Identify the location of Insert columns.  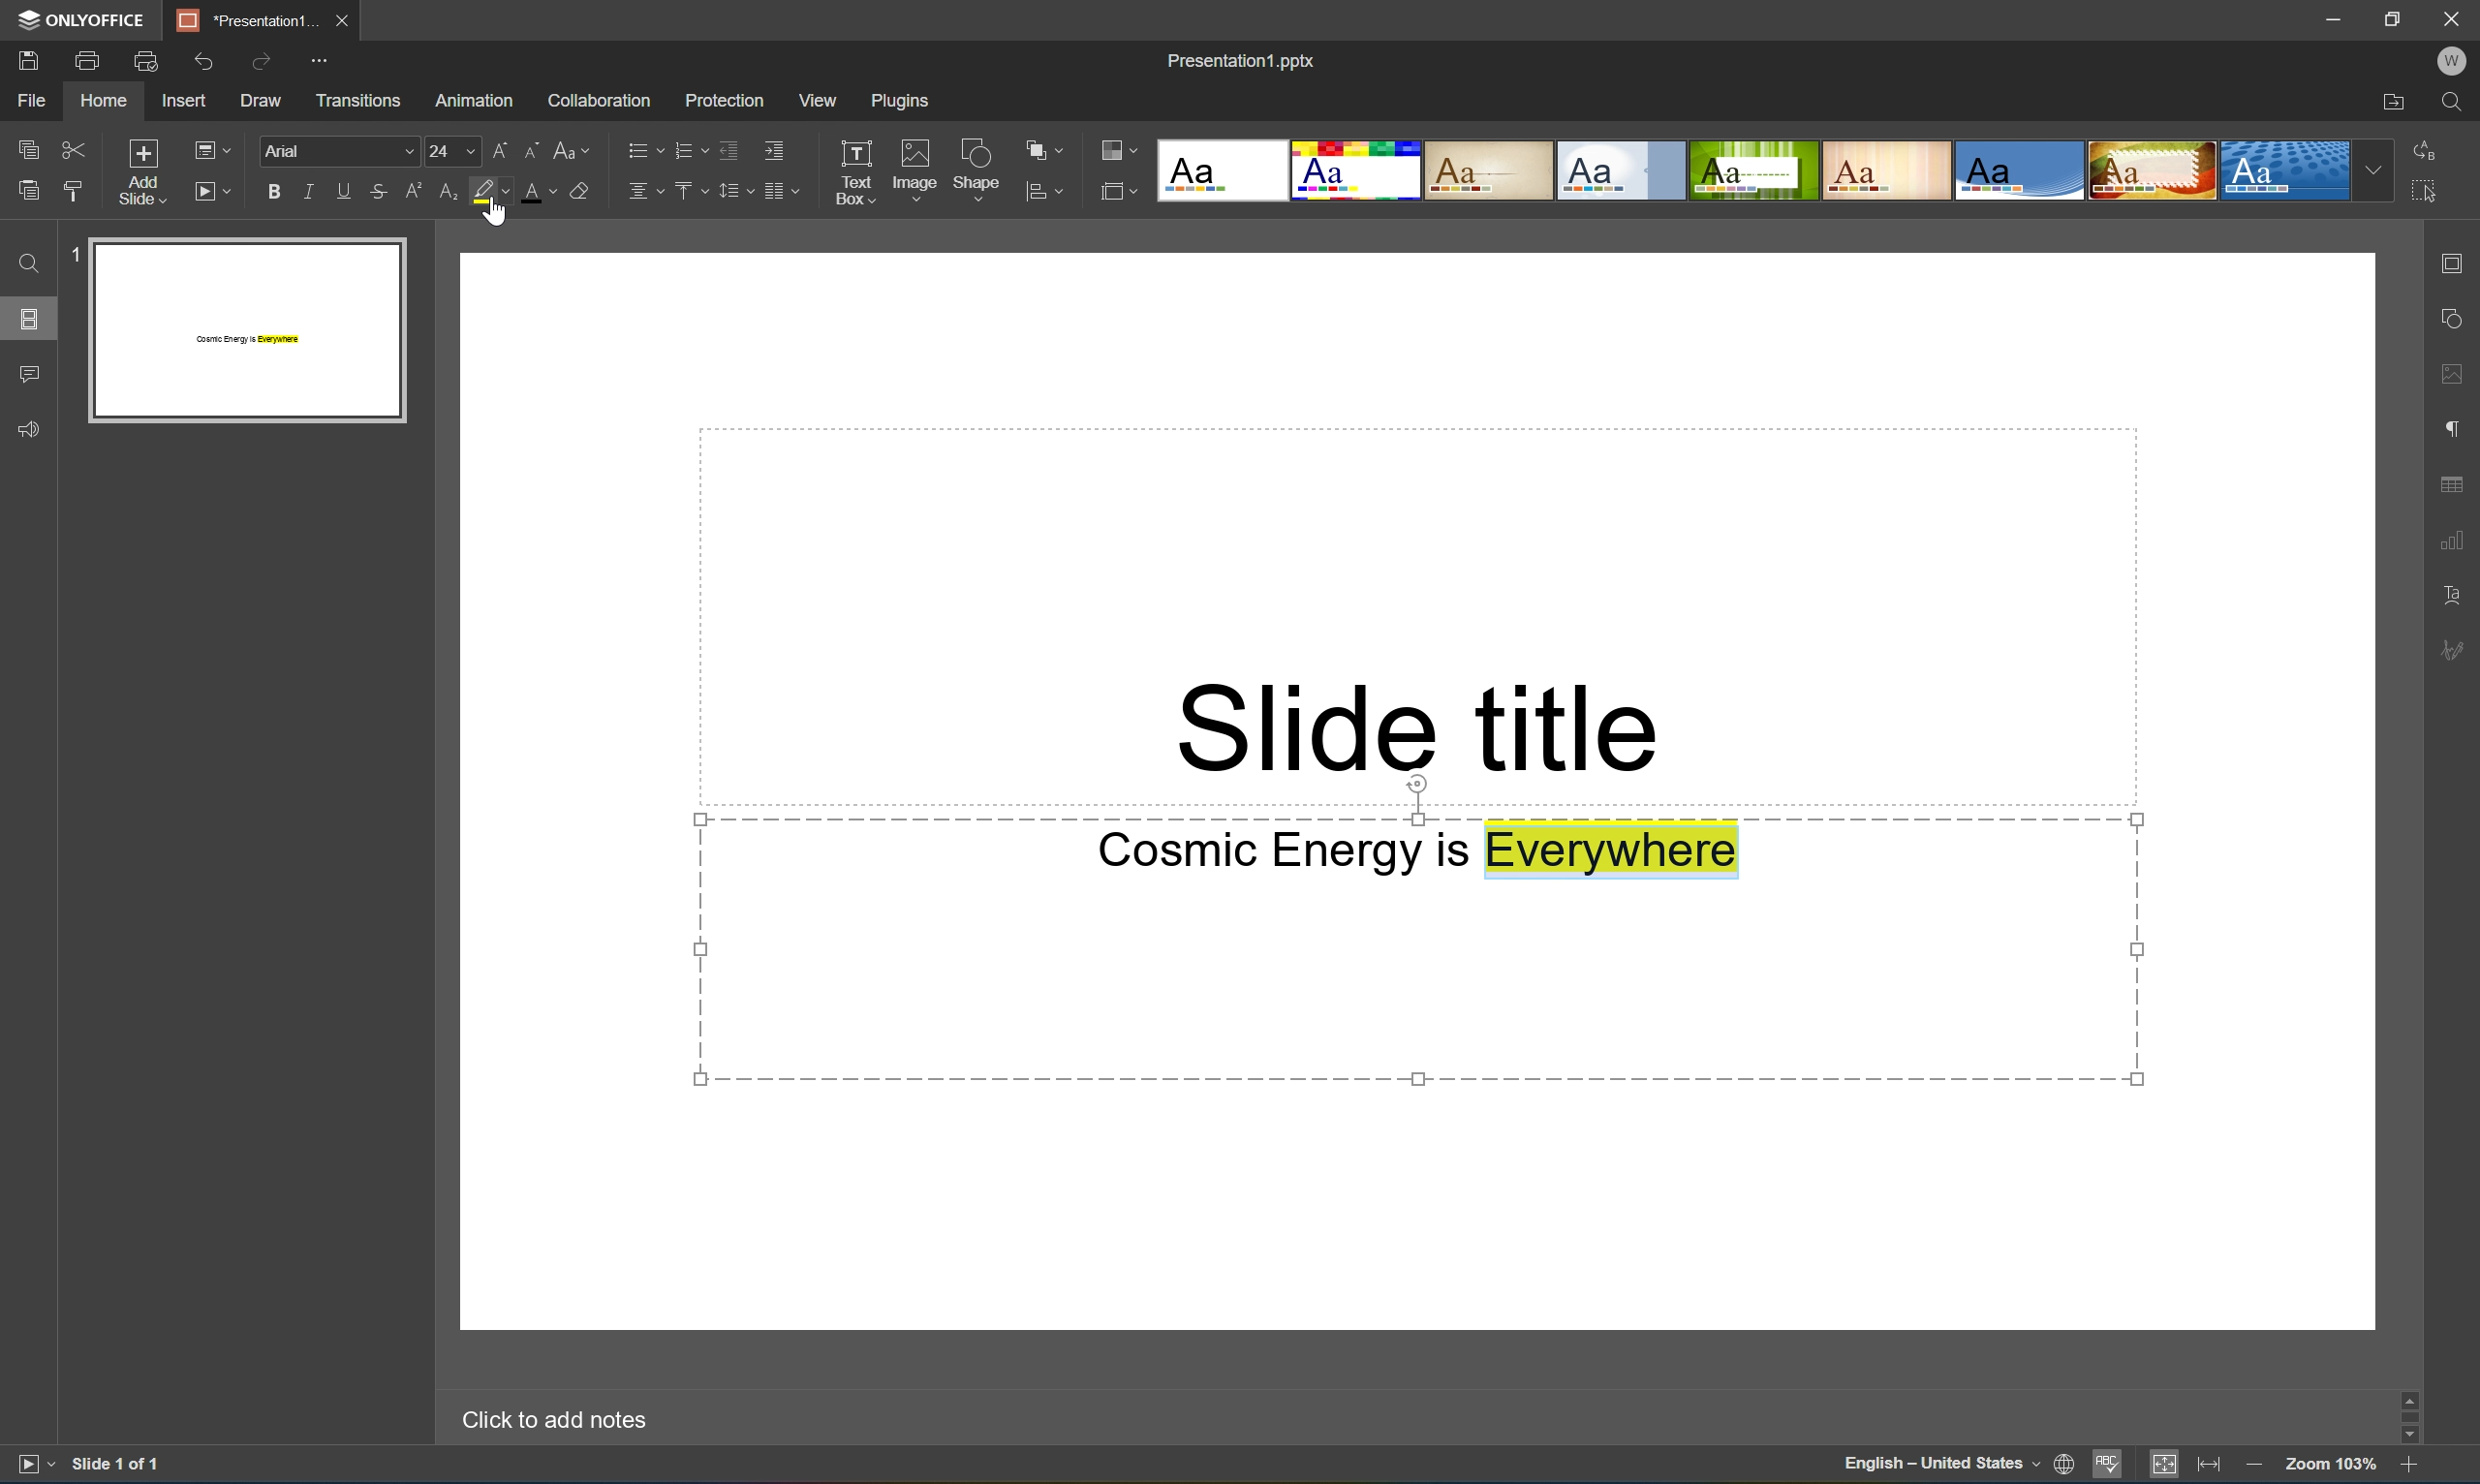
(781, 190).